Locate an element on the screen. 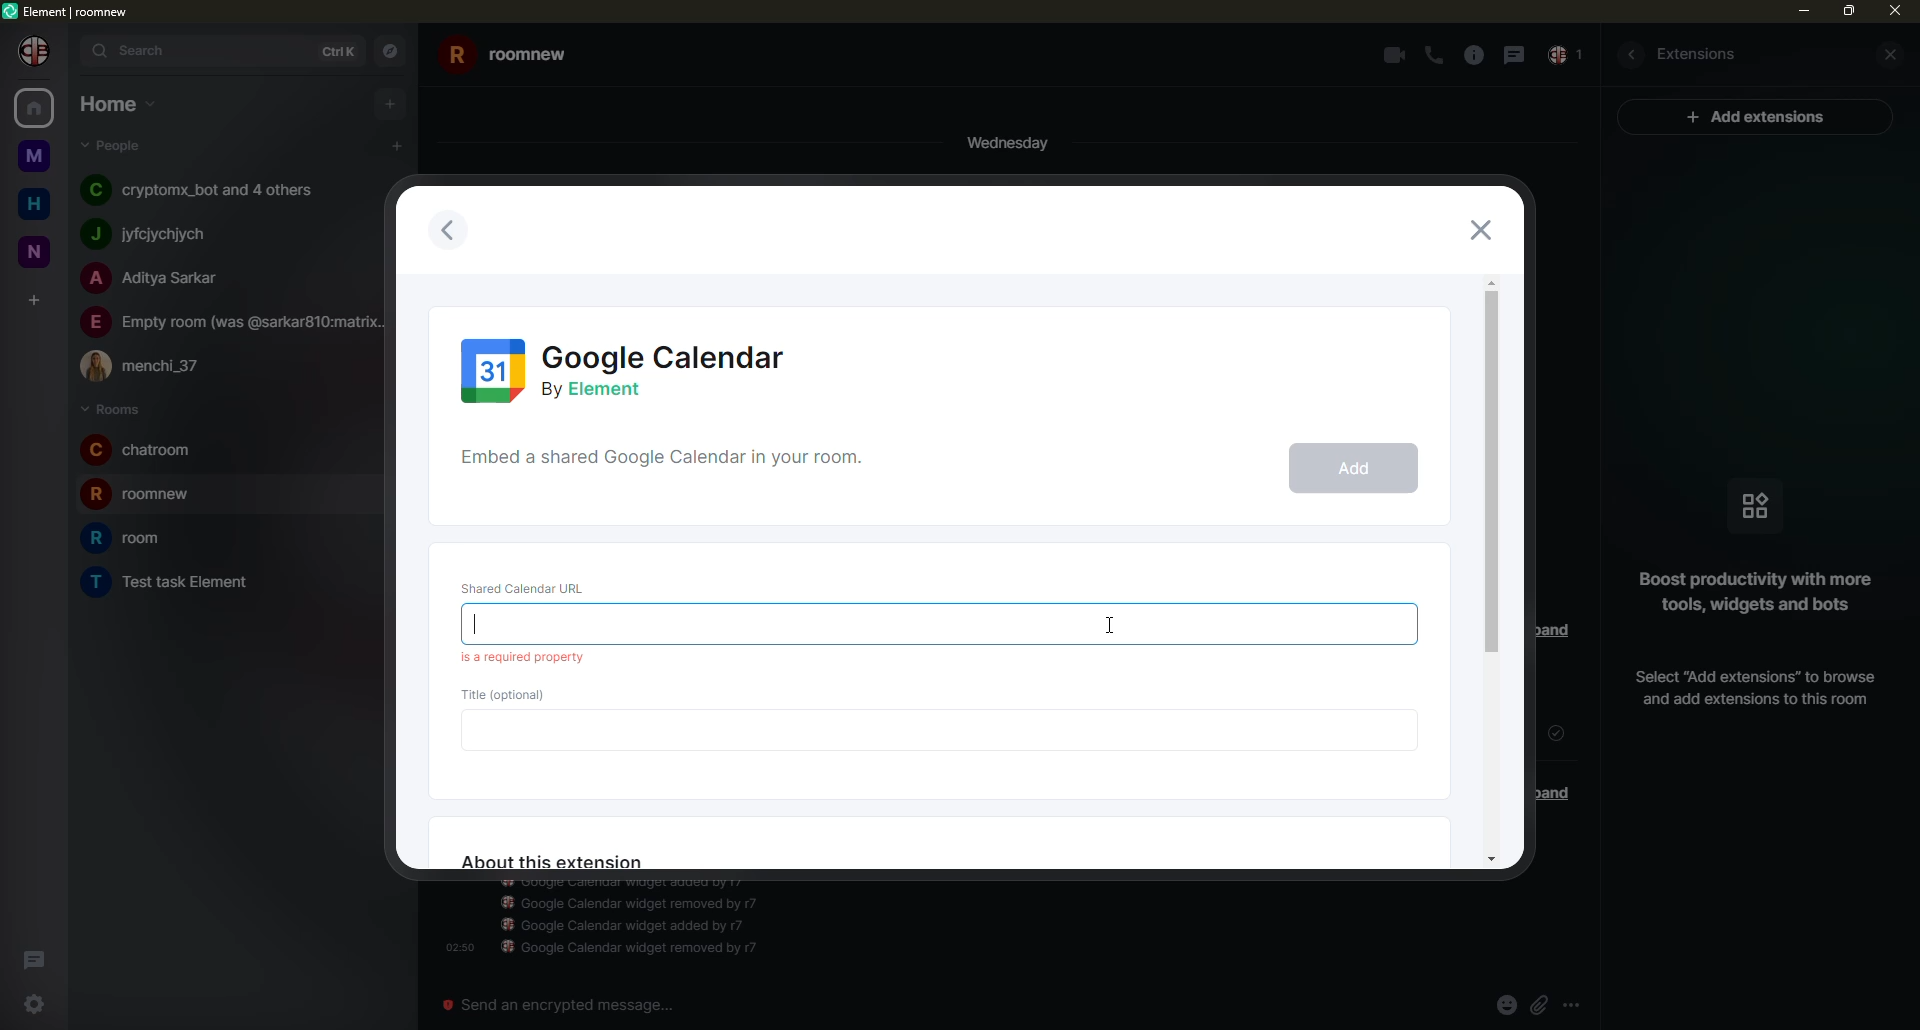  more is located at coordinates (1570, 1004).